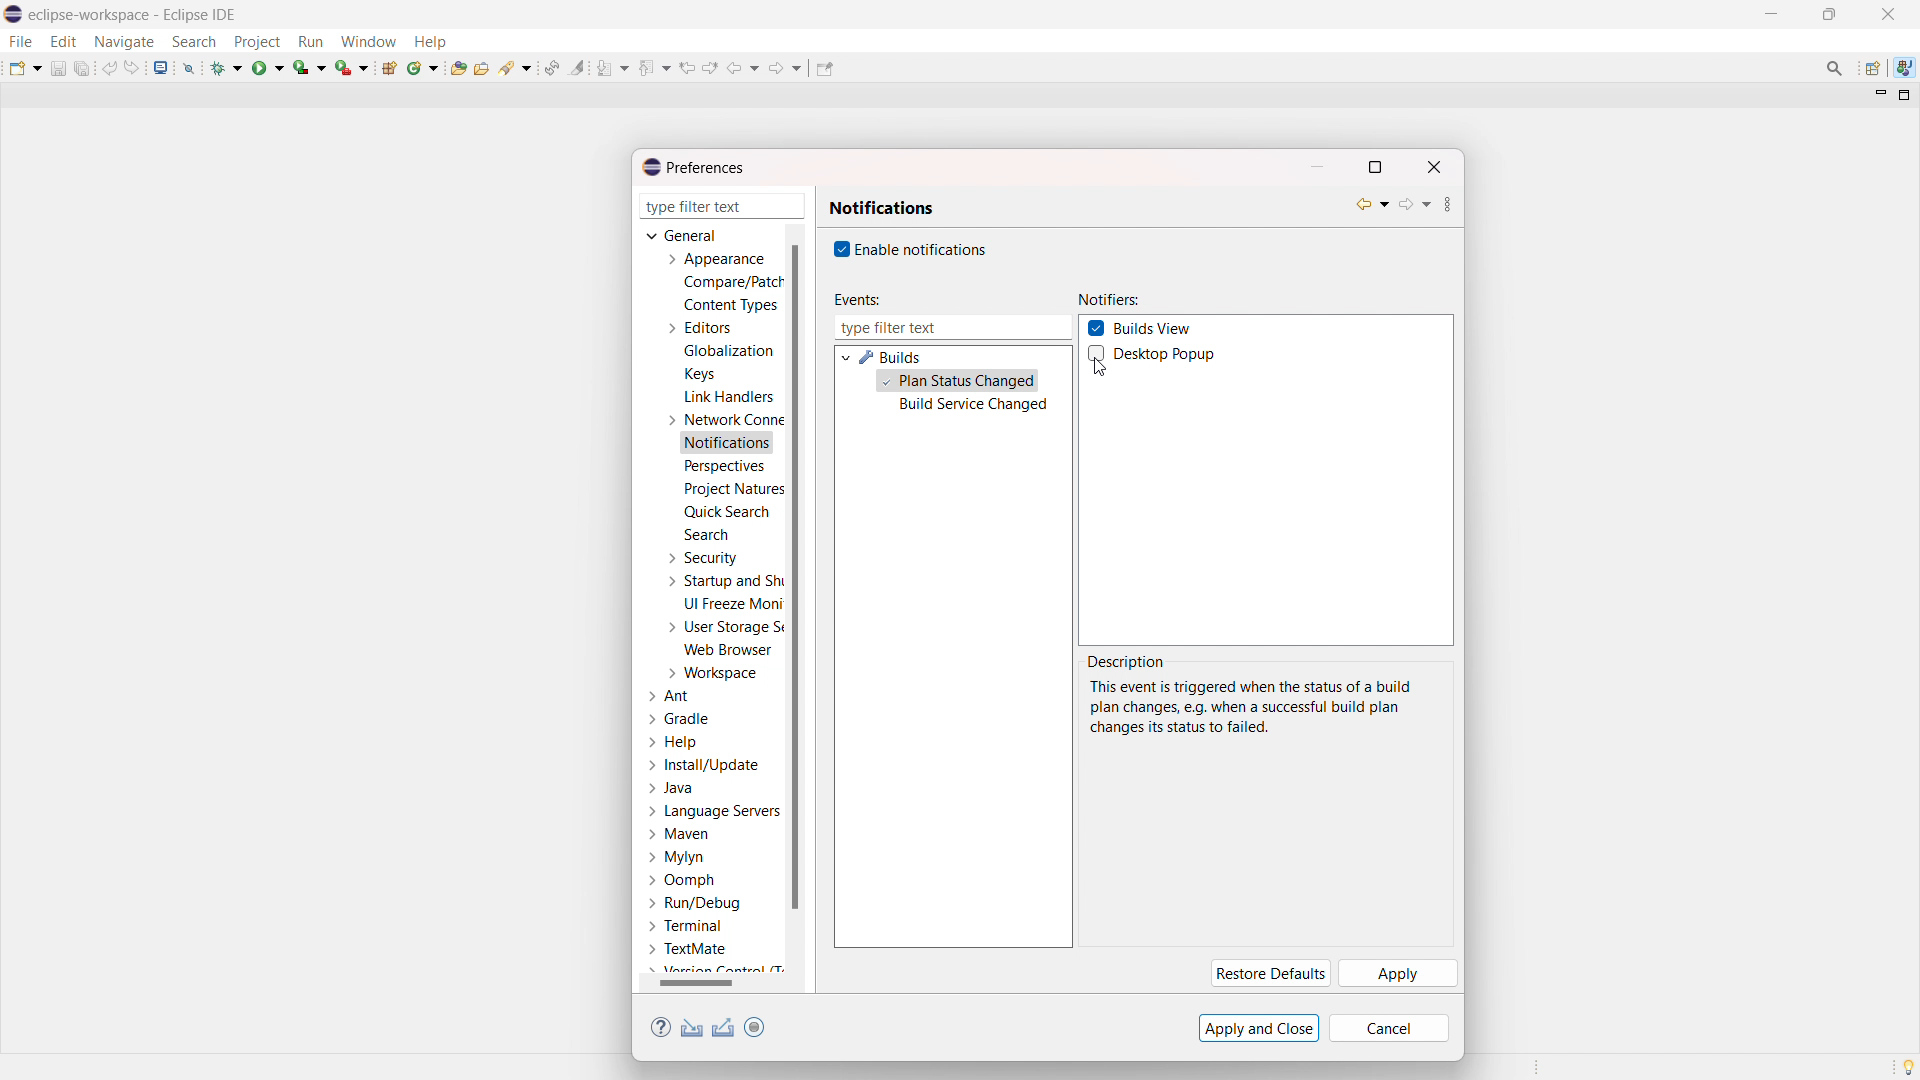 This screenshot has height=1080, width=1920. I want to click on maximize dialogbox, so click(1374, 167).